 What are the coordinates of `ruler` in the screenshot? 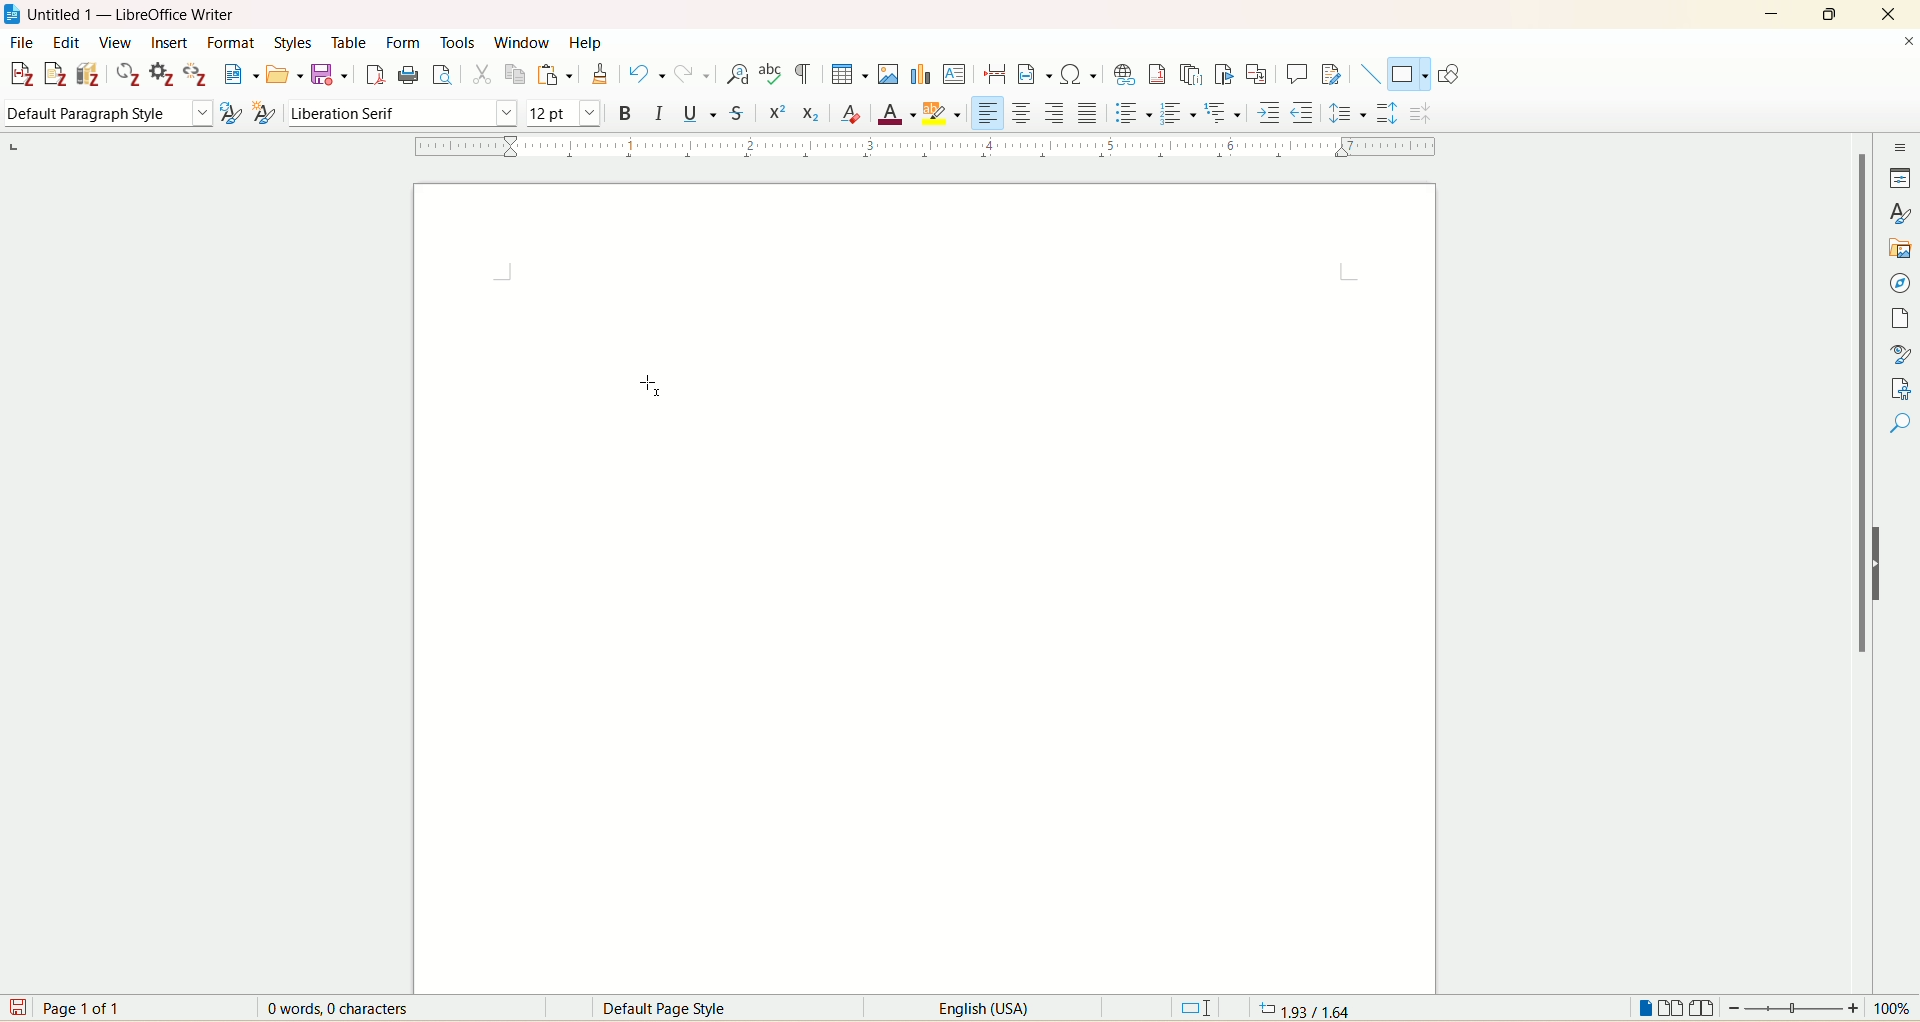 It's located at (916, 147).